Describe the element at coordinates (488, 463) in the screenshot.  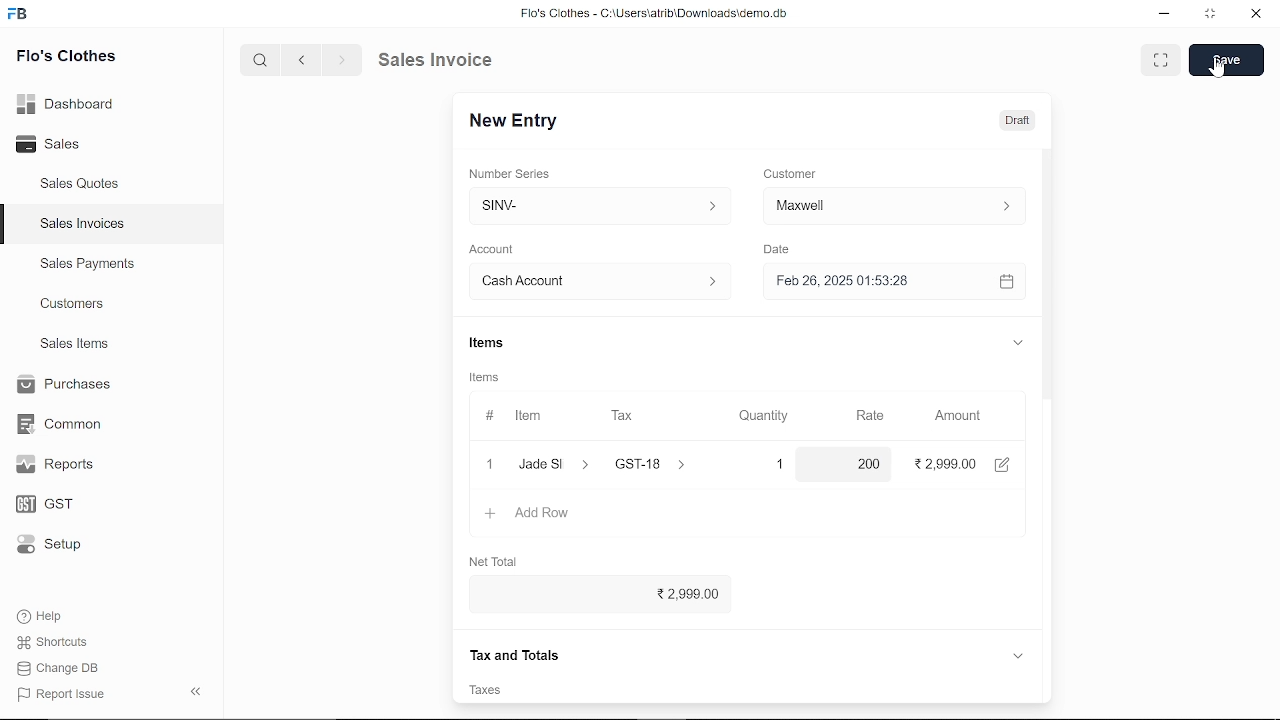
I see `close` at that location.